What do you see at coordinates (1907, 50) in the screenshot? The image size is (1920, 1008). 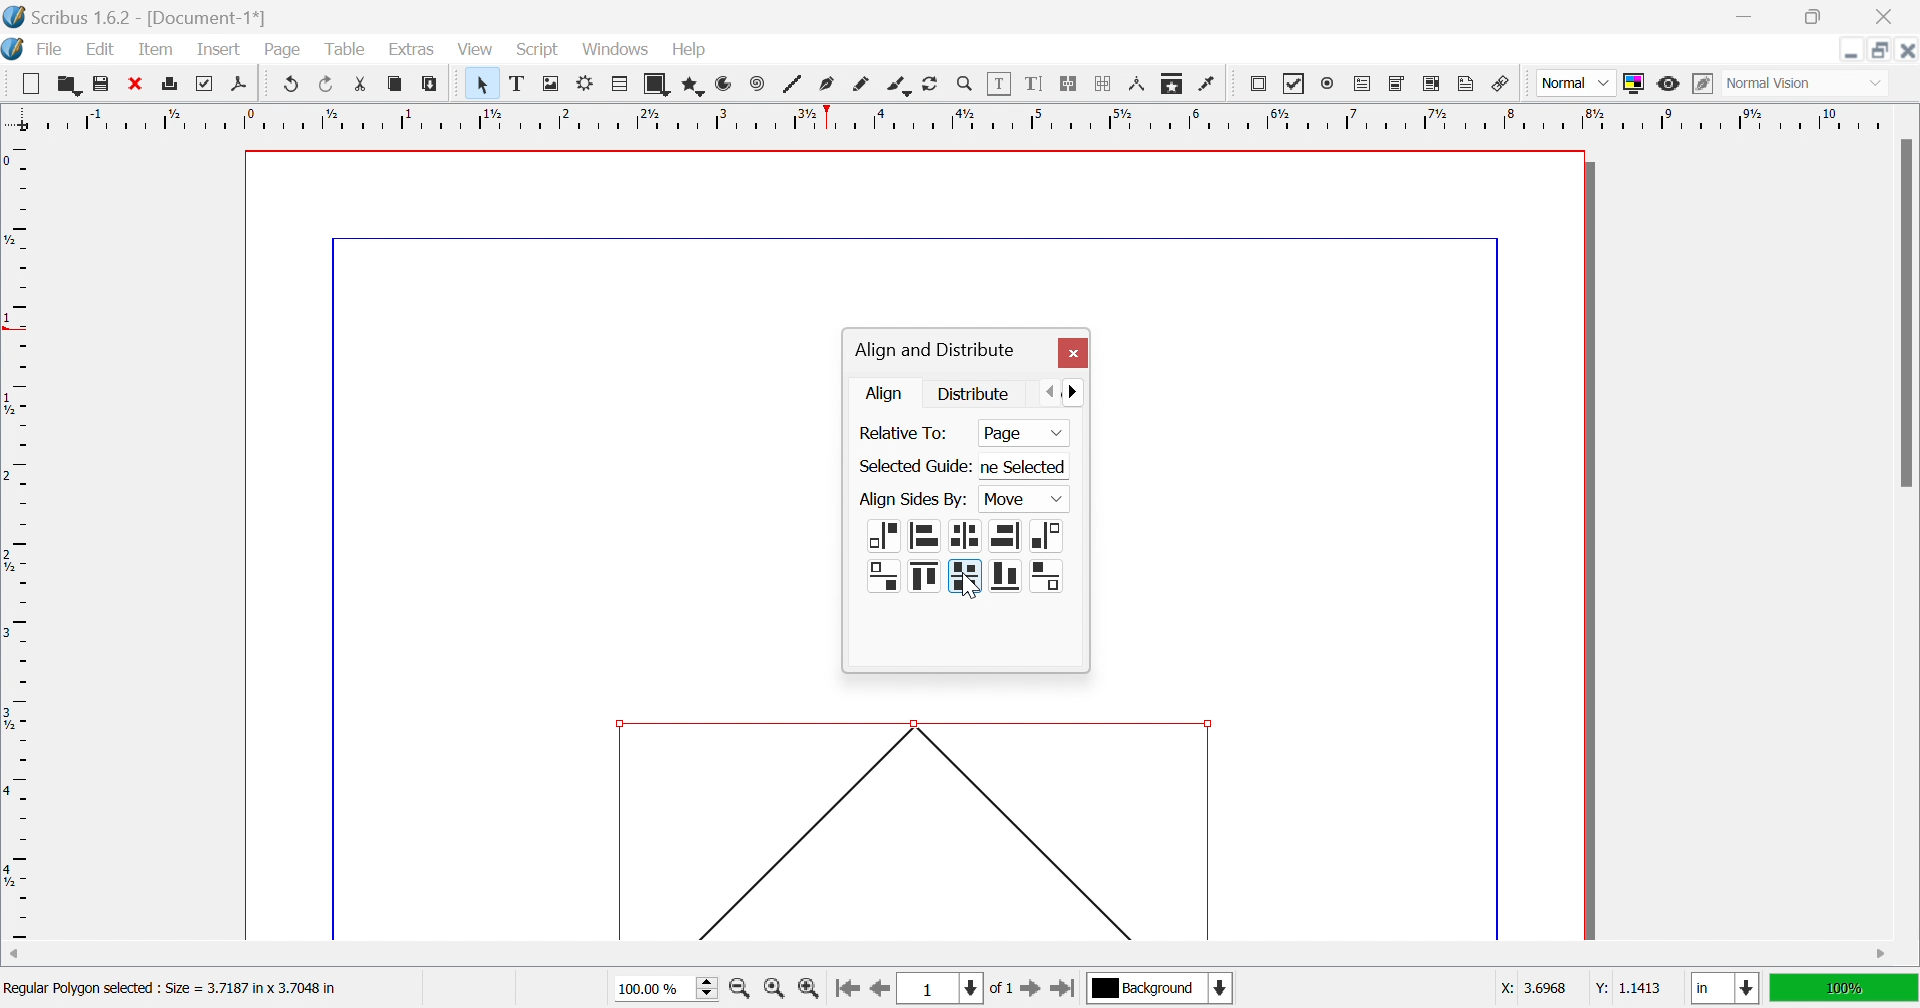 I see `Close` at bounding box center [1907, 50].